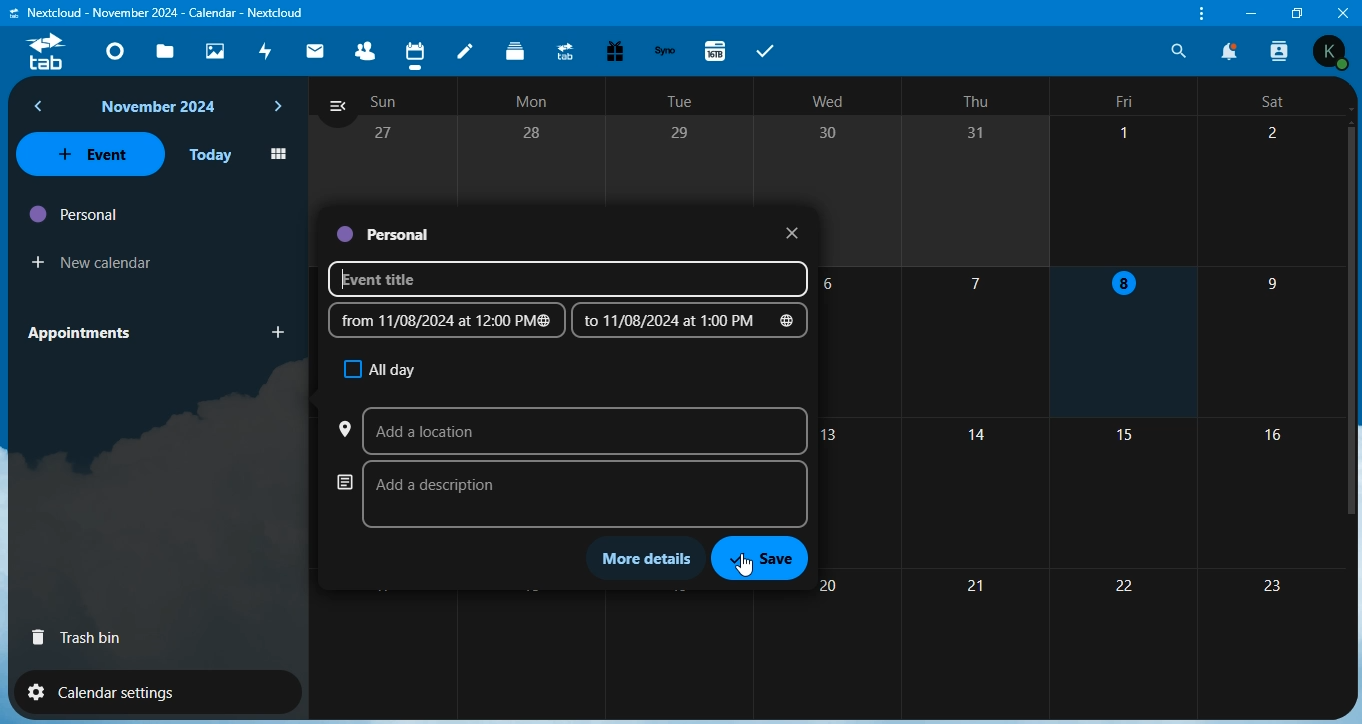 The image size is (1362, 724). Describe the element at coordinates (113, 47) in the screenshot. I see `dashboard` at that location.